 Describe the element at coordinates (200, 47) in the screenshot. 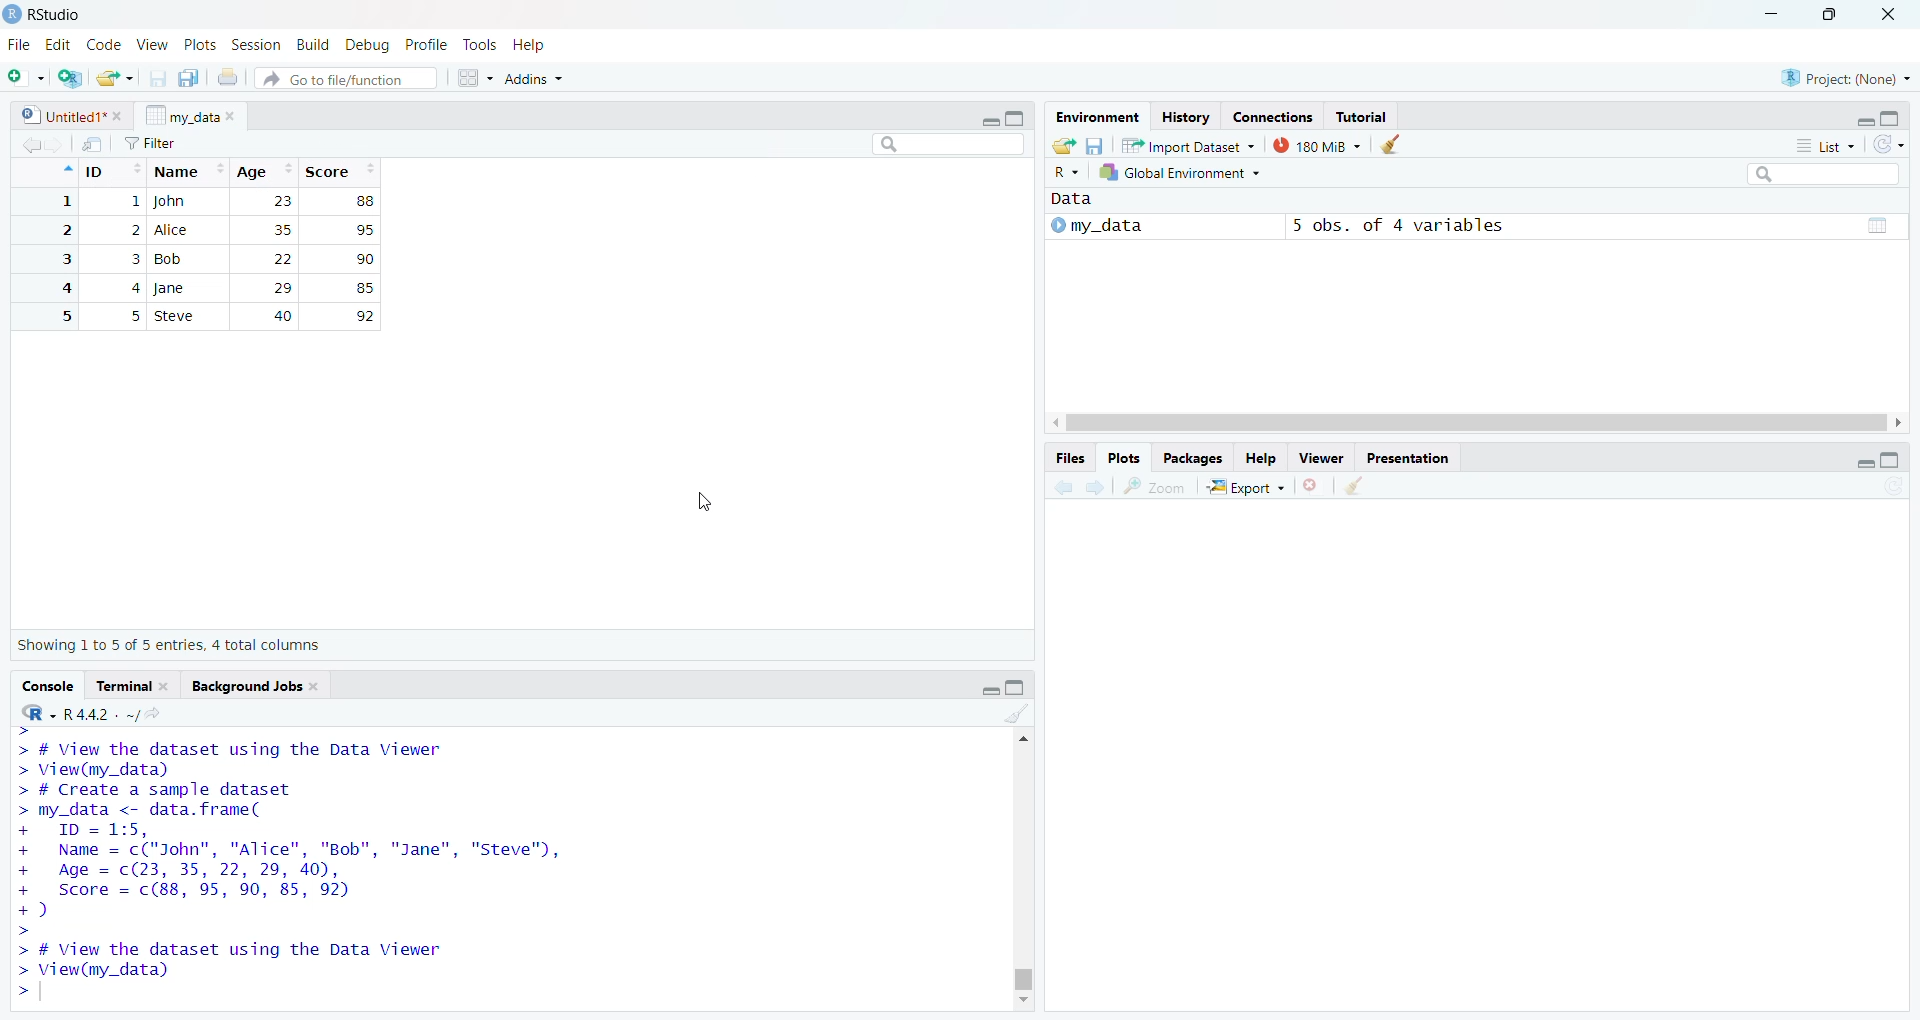

I see `Plots` at that location.